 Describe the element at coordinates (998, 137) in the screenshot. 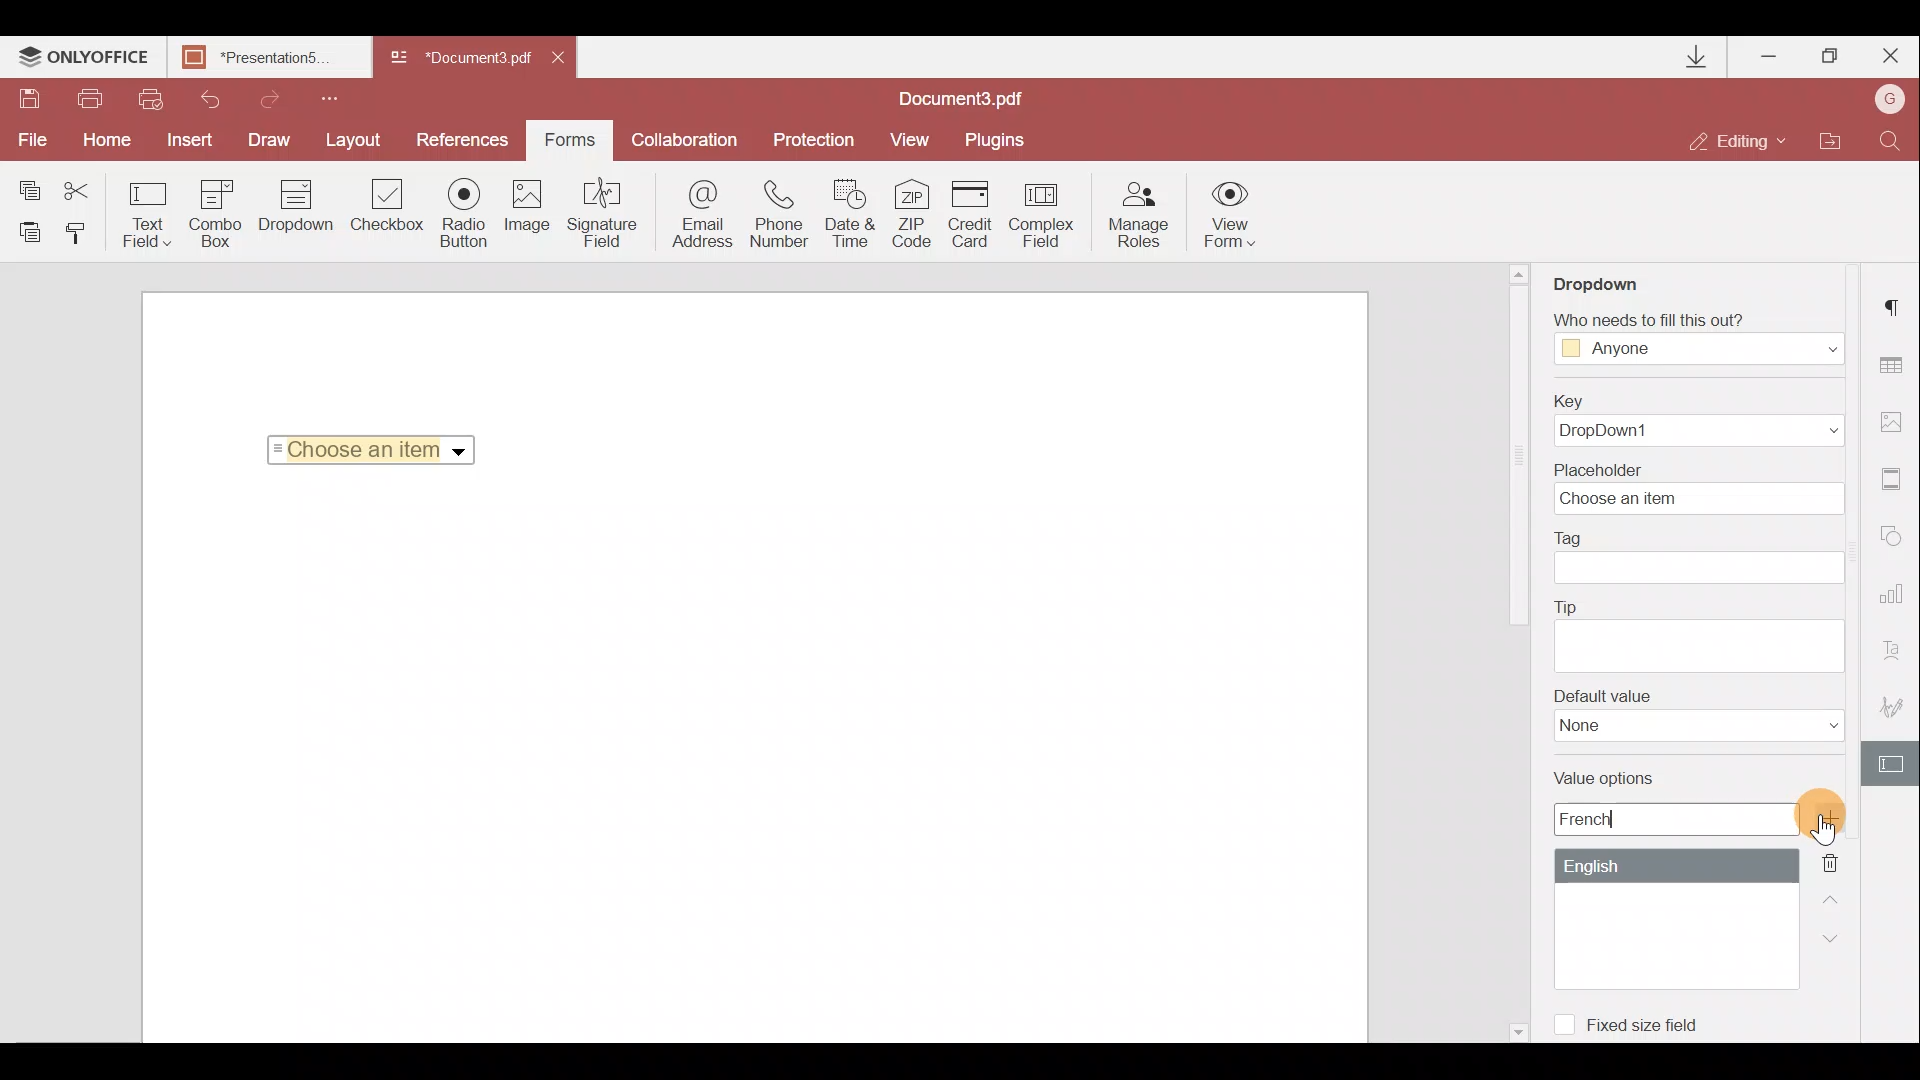

I see `Plugins` at that location.